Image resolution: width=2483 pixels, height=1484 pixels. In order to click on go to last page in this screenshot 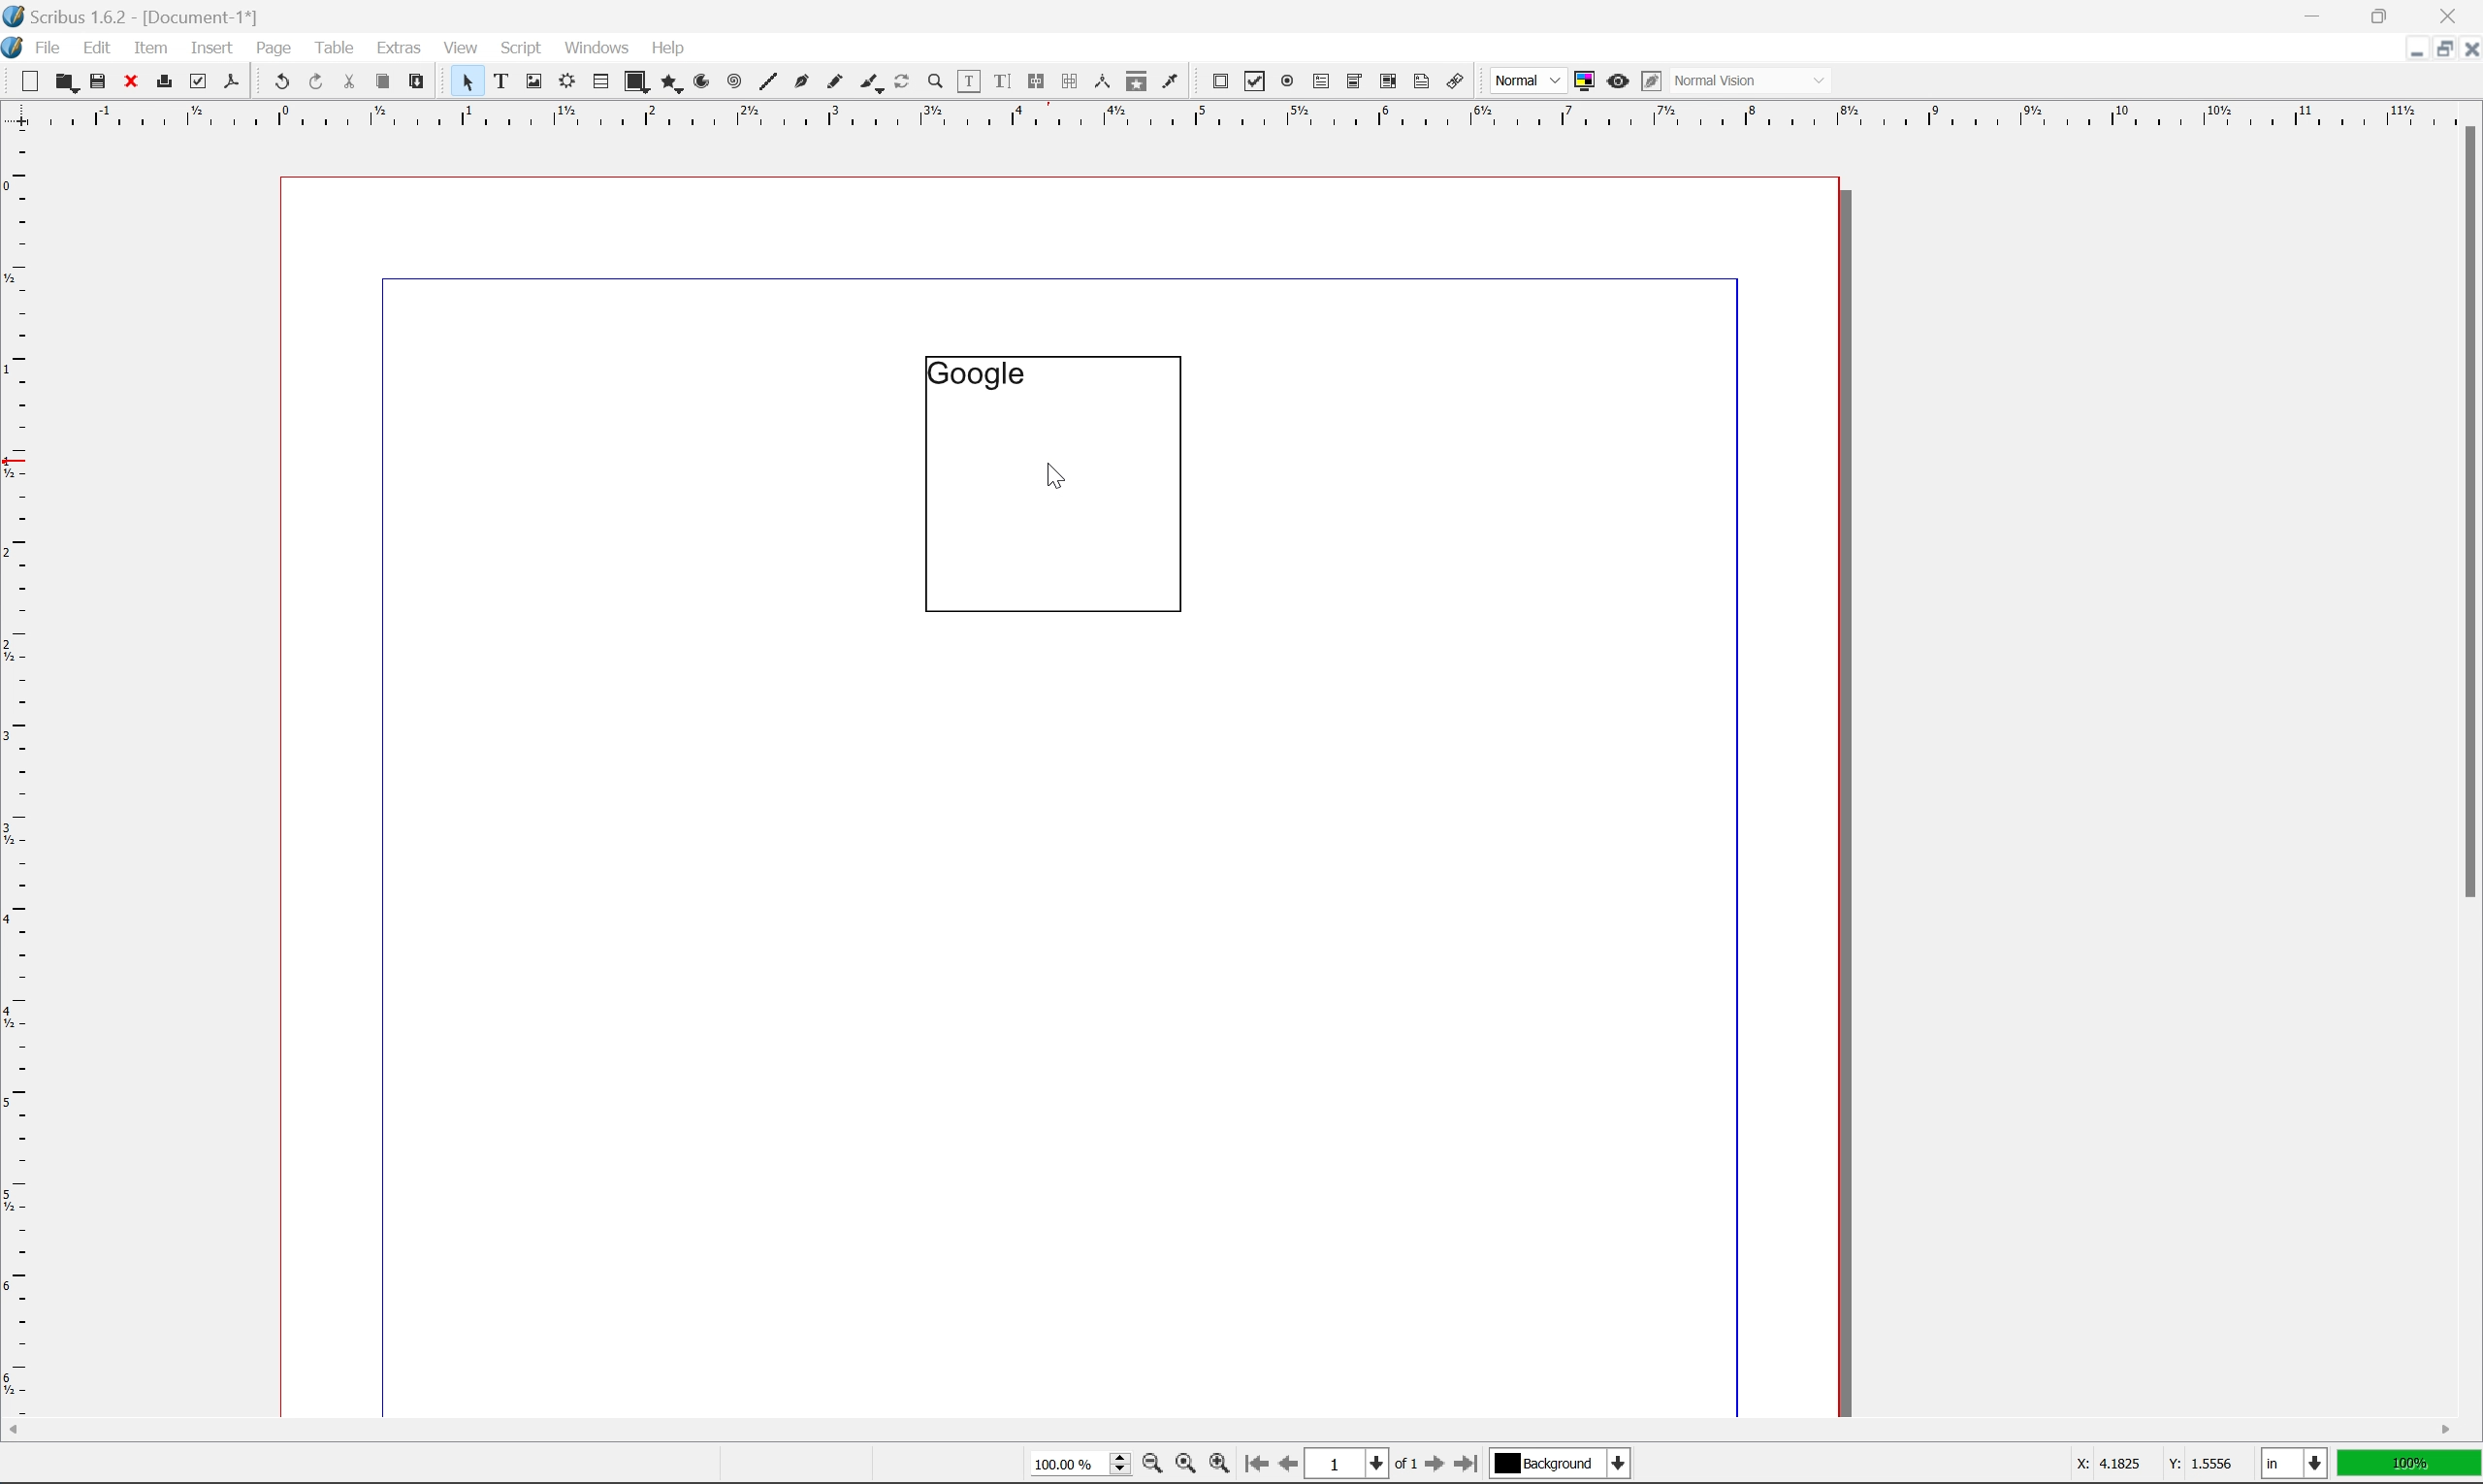, I will do `click(1465, 1464)`.